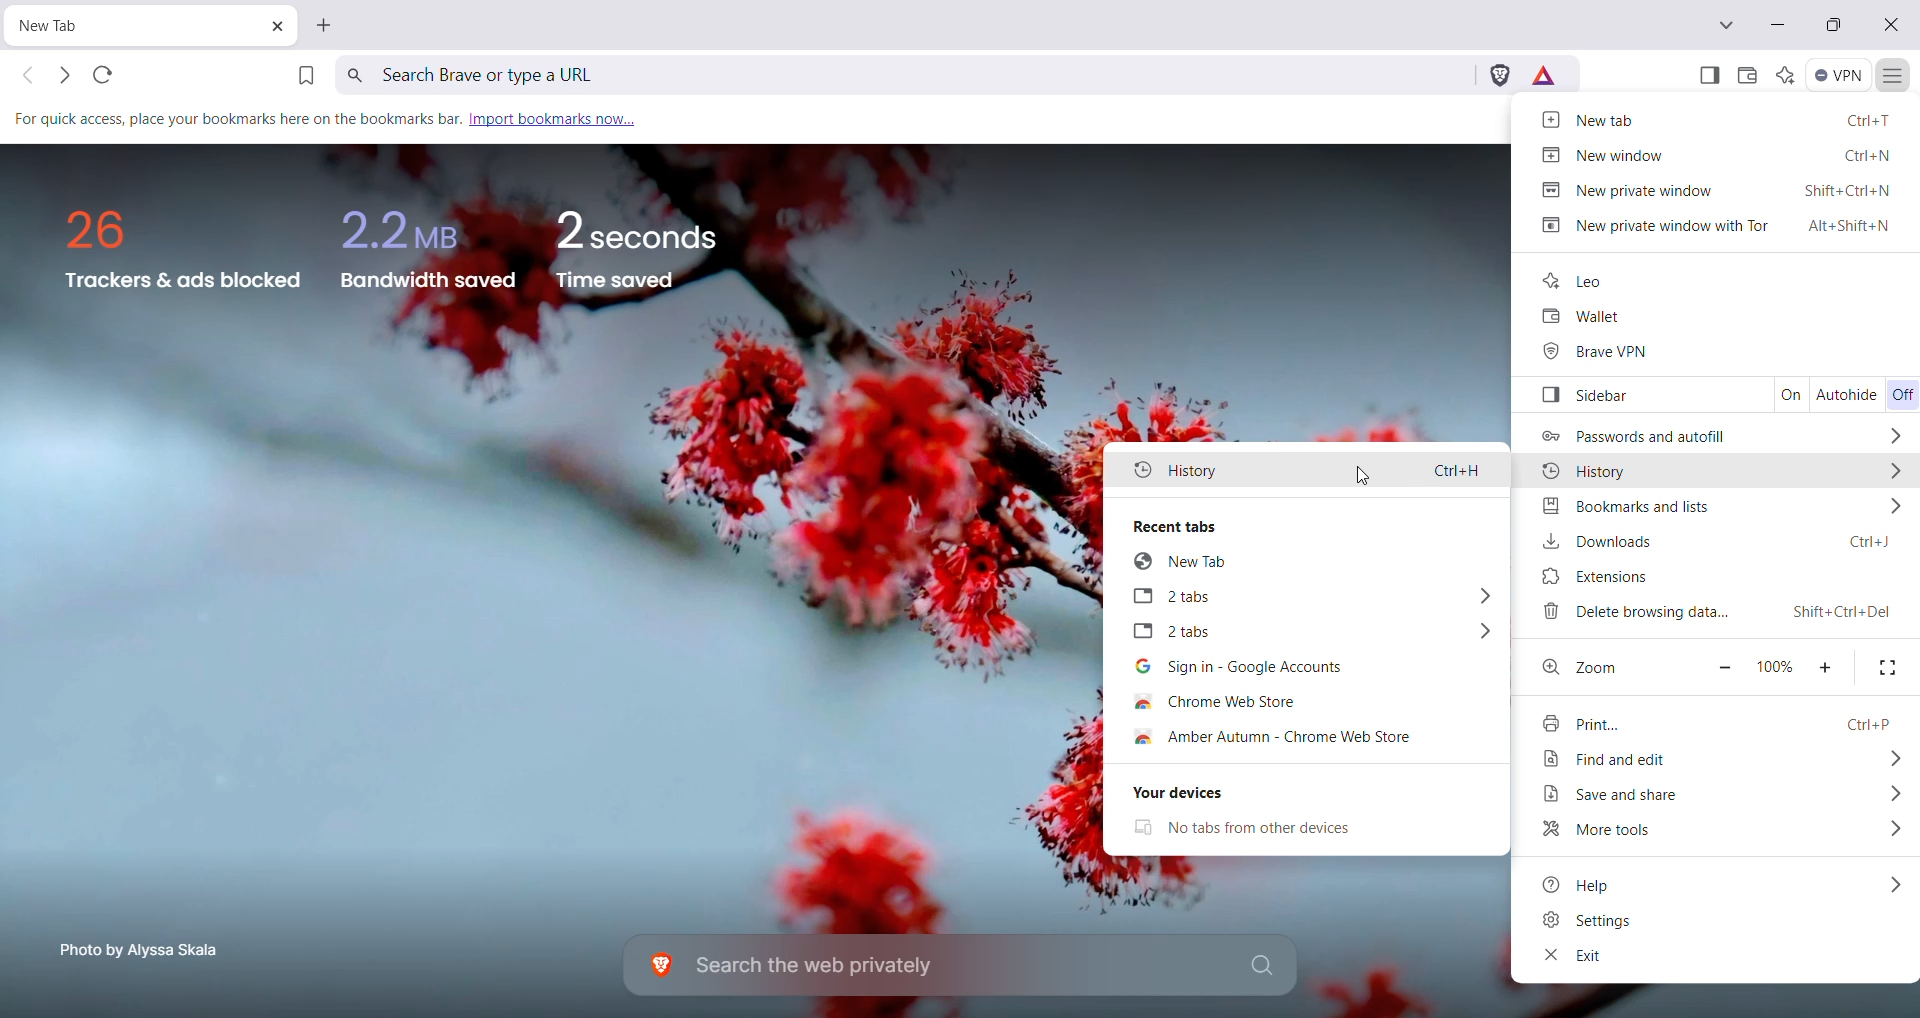  Describe the element at coordinates (1718, 190) in the screenshot. I see `New private window` at that location.